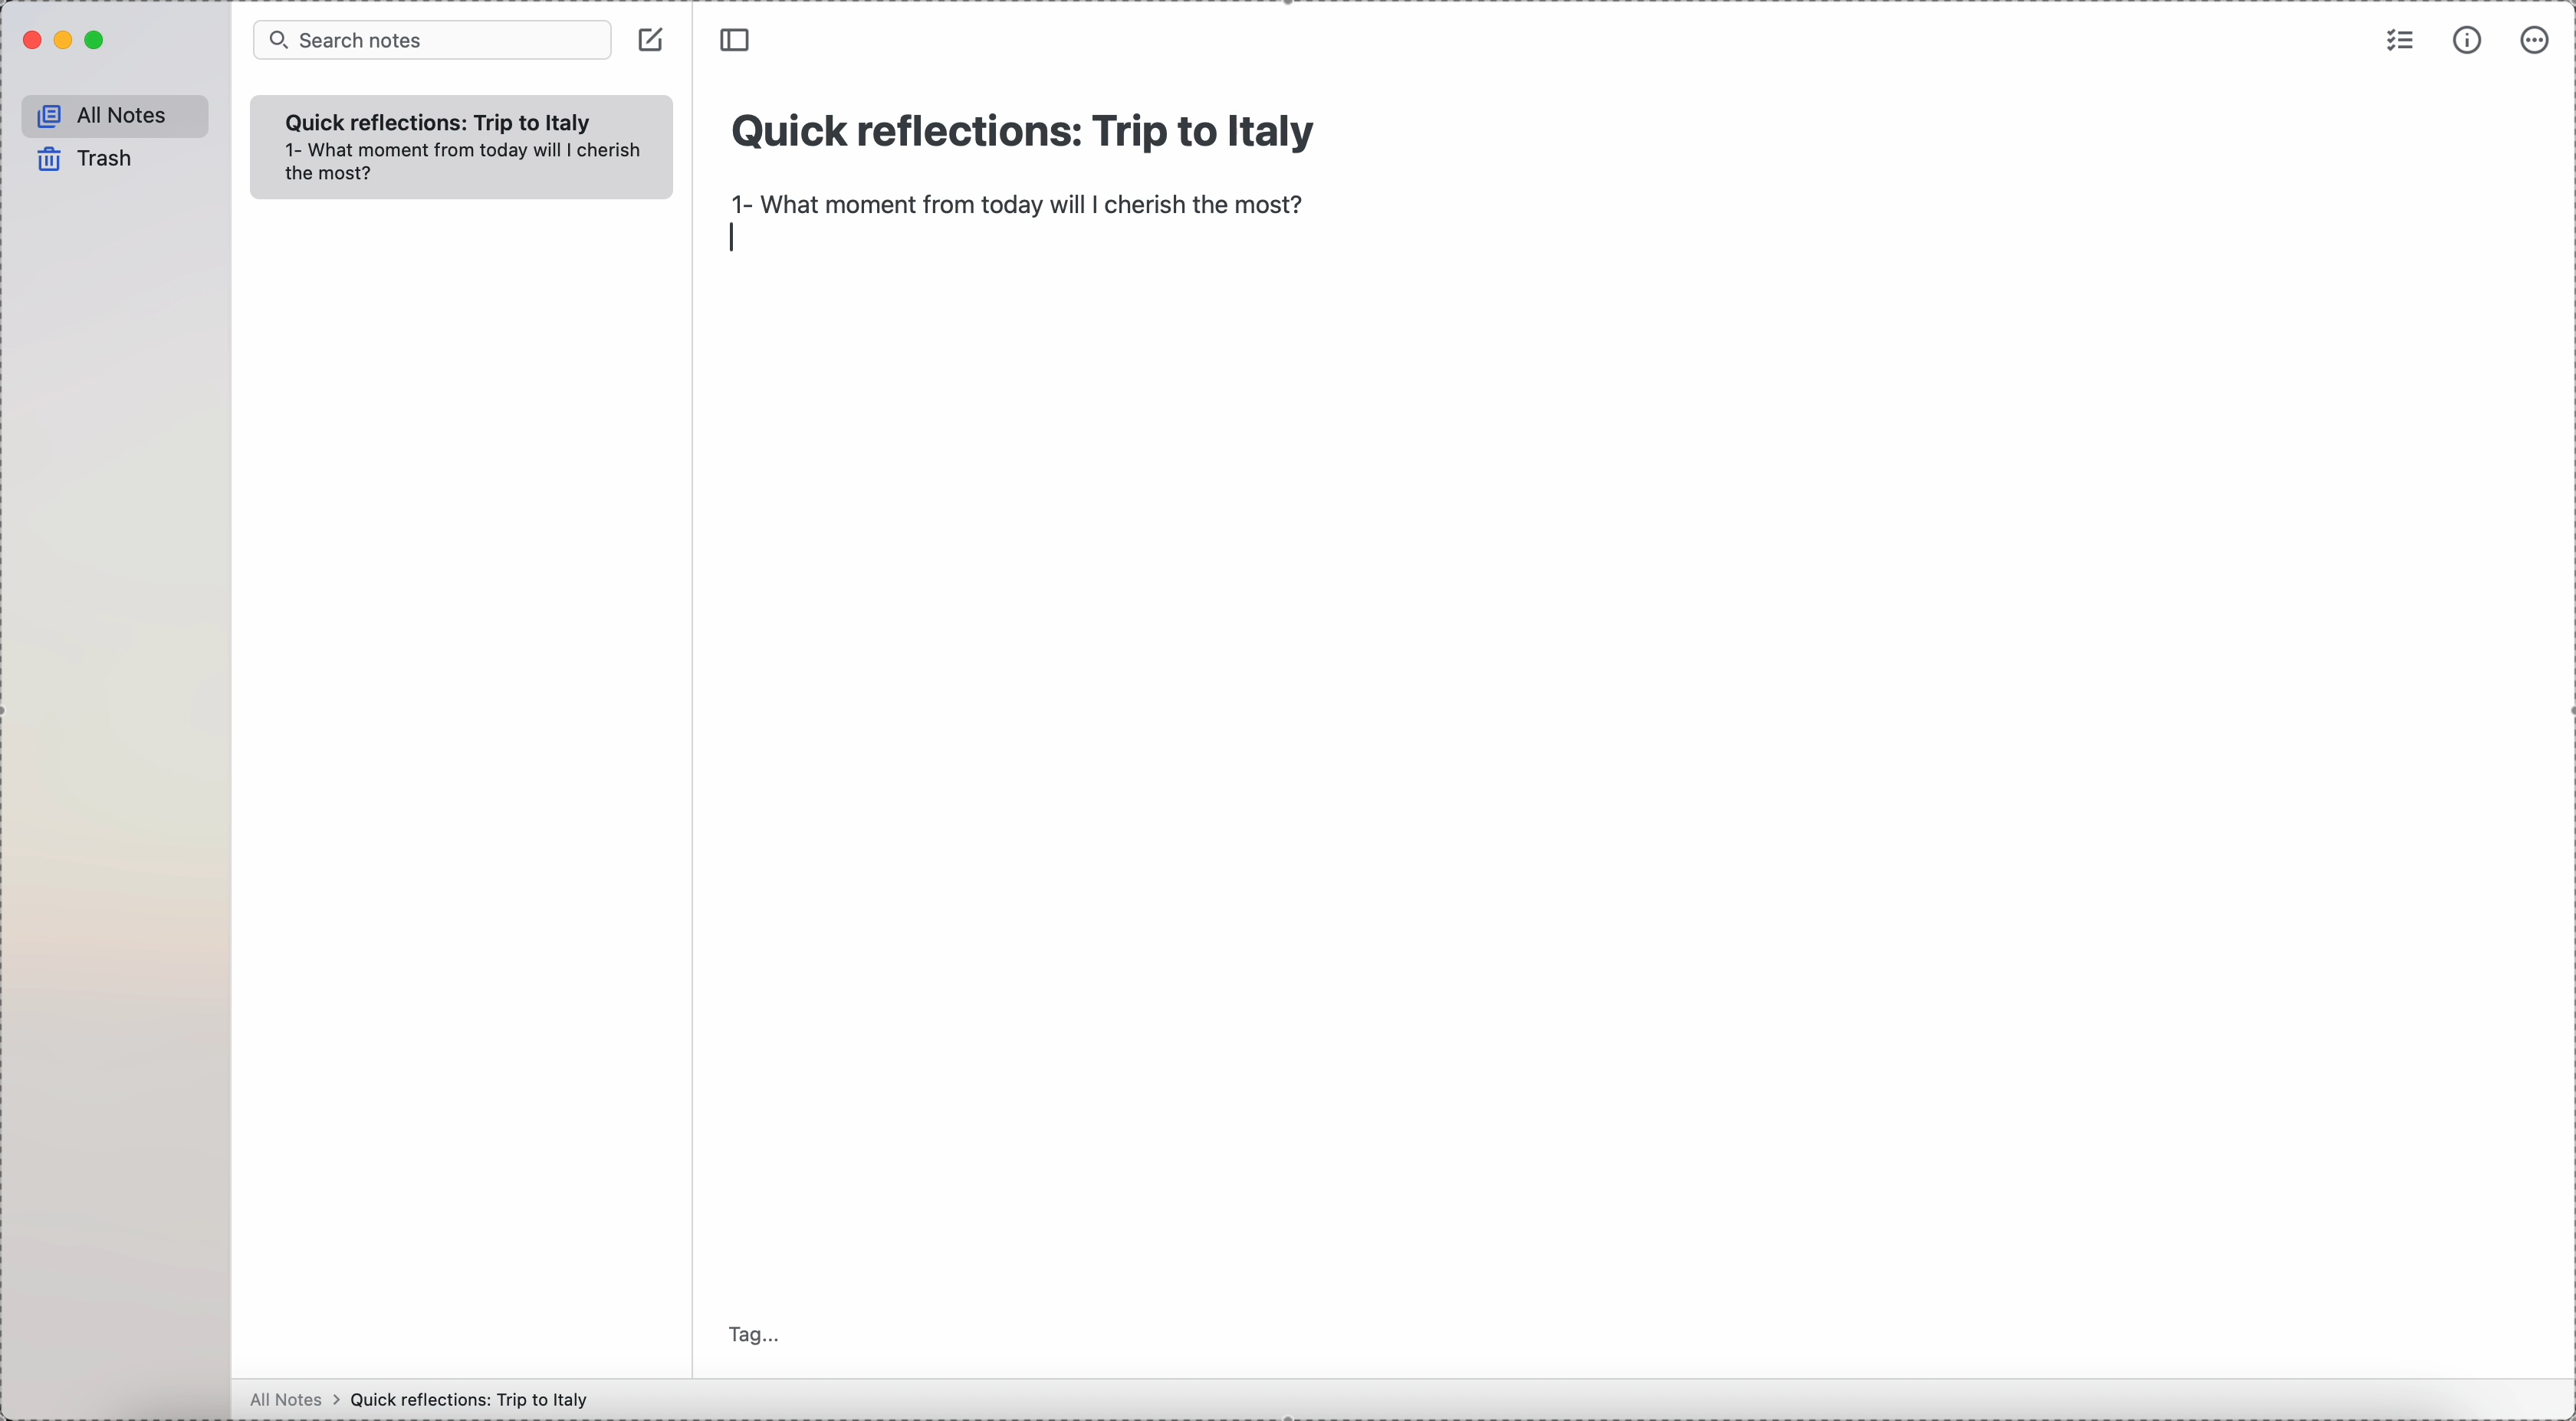 The image size is (2576, 1421). I want to click on quick refelection trip to italy, so click(443, 120).